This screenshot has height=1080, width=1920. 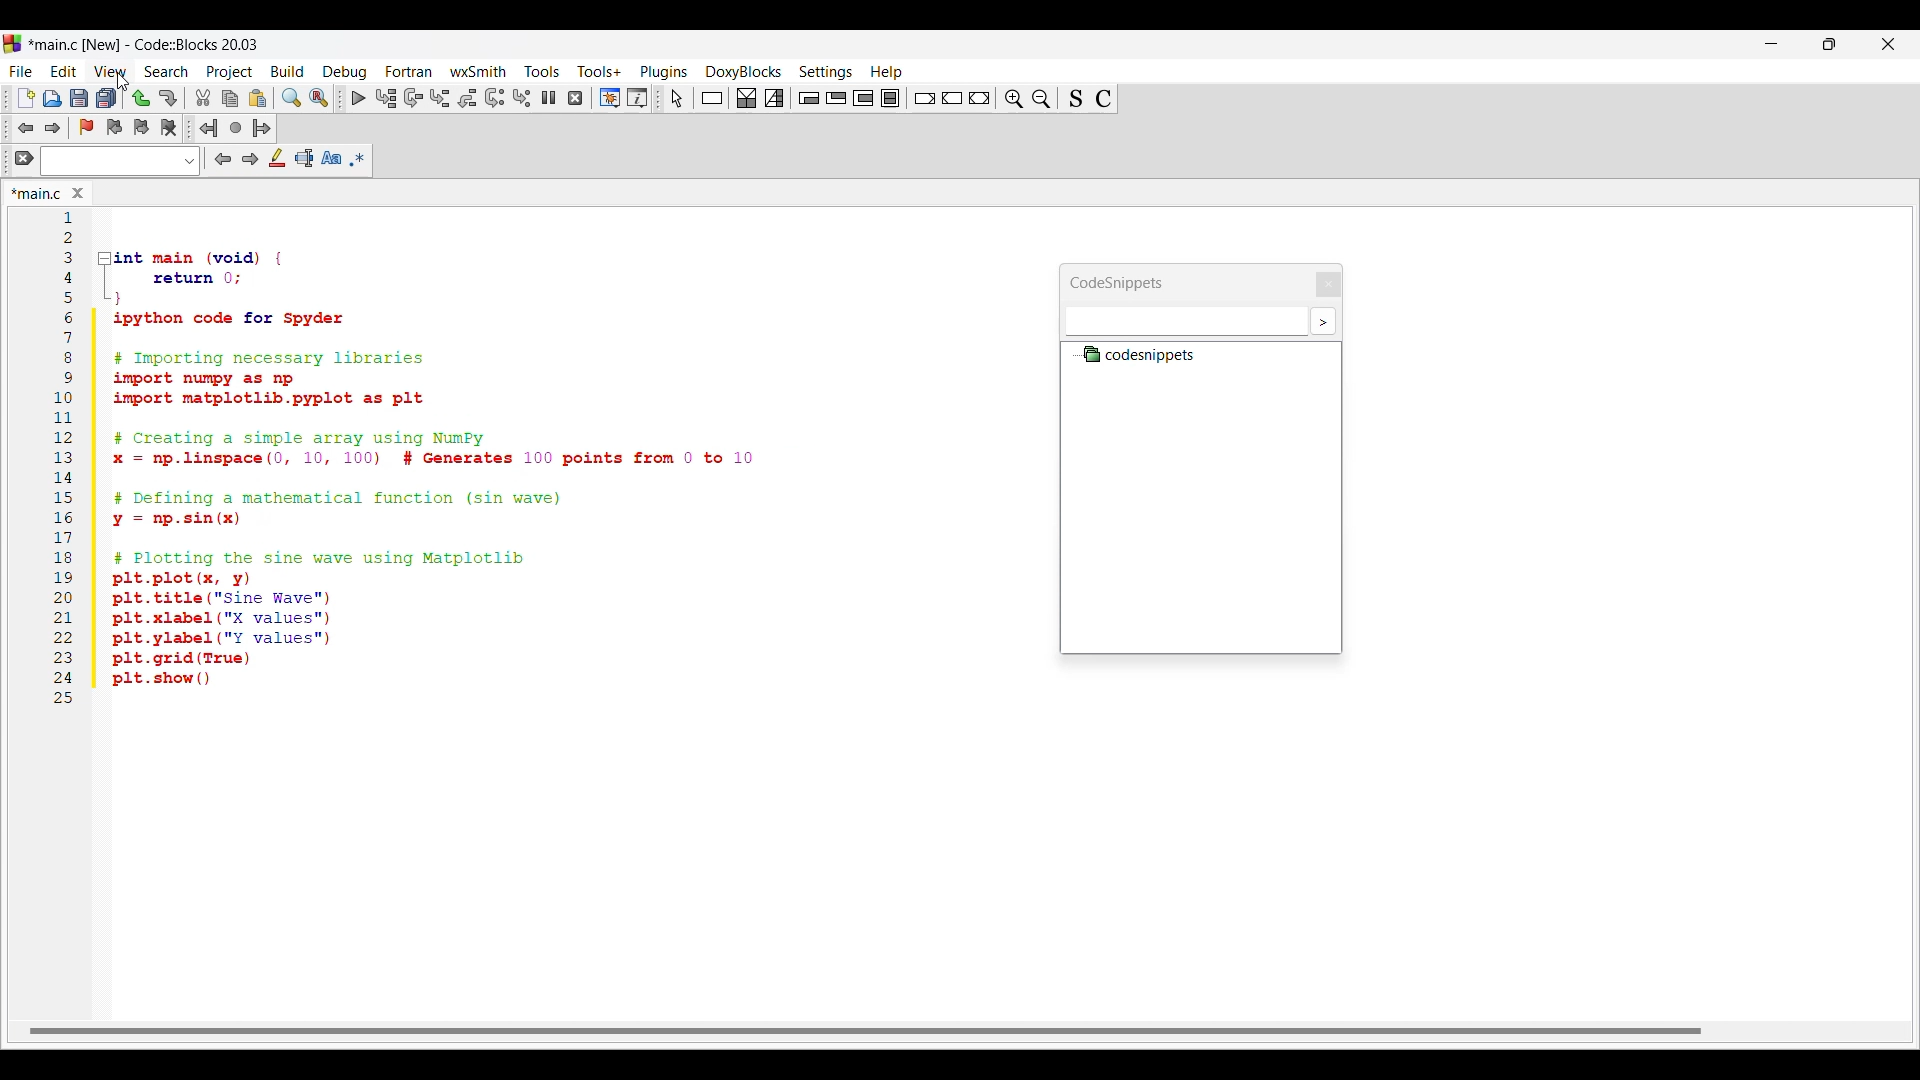 What do you see at coordinates (40, 192) in the screenshot?
I see `Panel title` at bounding box center [40, 192].